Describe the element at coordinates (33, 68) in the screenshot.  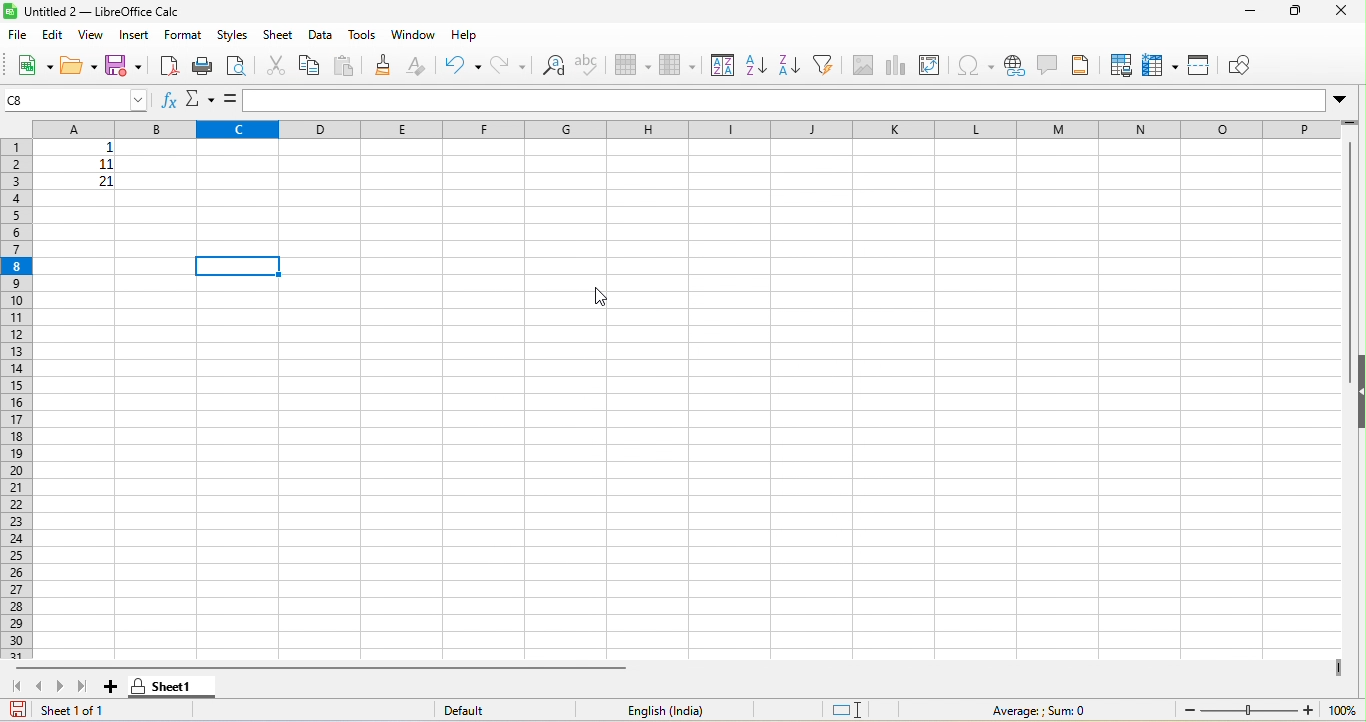
I see `new` at that location.